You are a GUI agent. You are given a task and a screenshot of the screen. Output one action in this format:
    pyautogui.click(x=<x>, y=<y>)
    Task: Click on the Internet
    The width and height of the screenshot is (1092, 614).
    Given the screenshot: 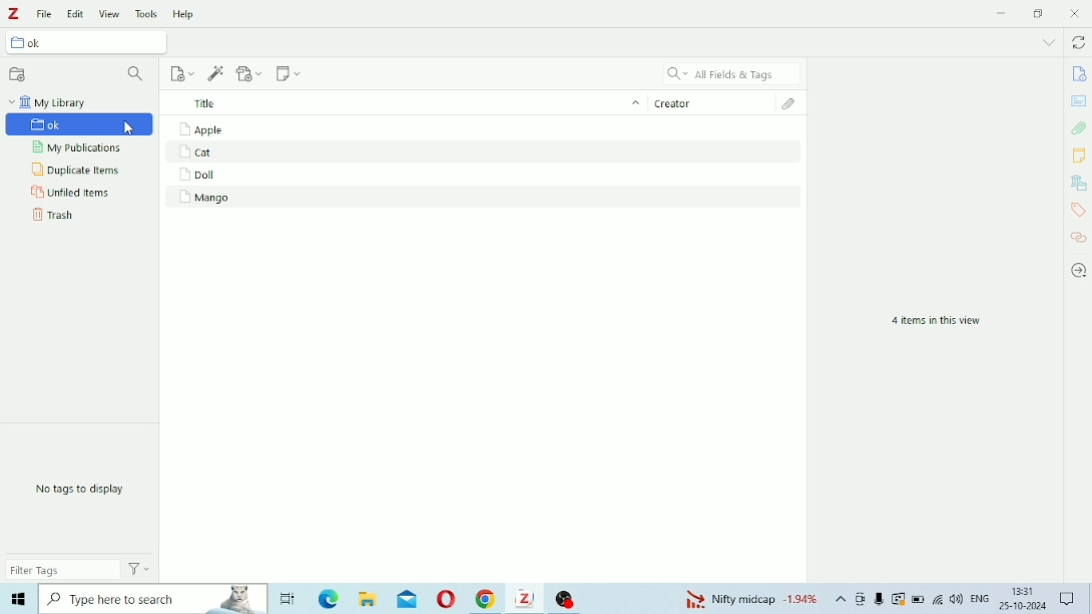 What is the action you would take?
    pyautogui.click(x=938, y=599)
    